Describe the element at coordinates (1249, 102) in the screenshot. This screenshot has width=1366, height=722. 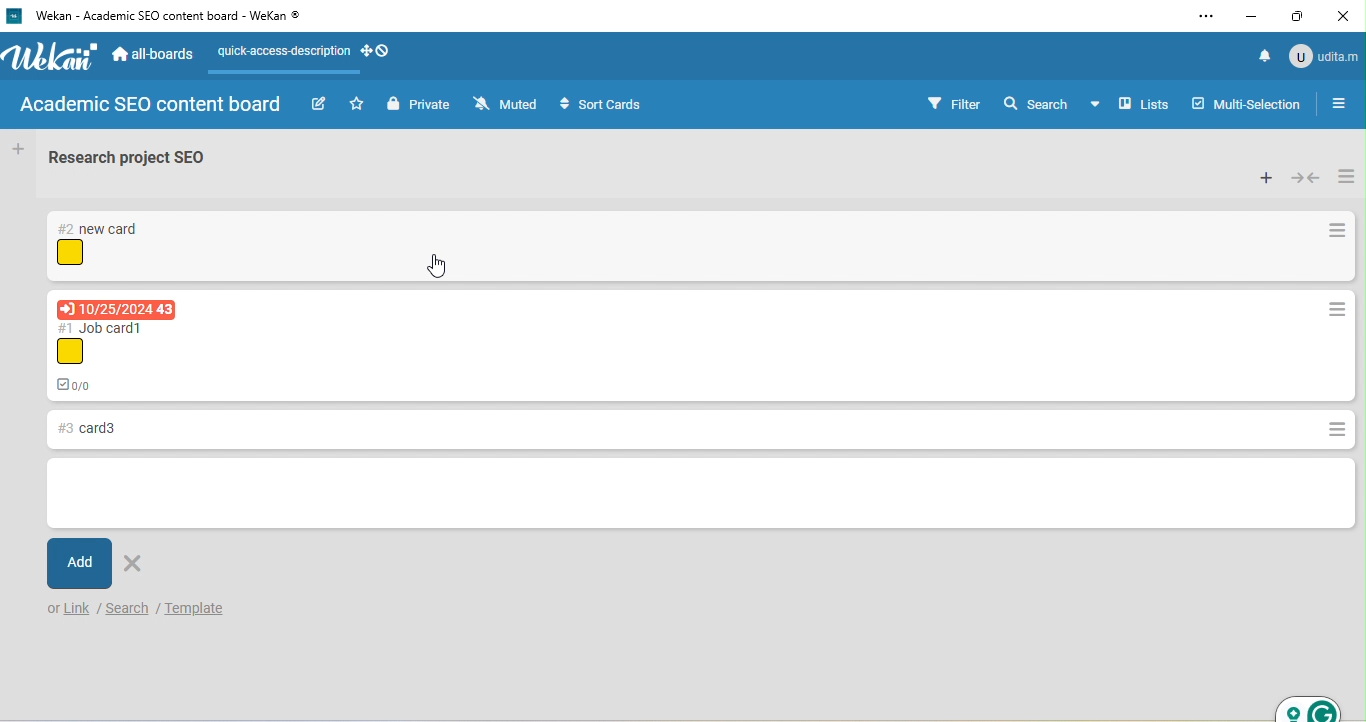
I see `multi selection` at that location.